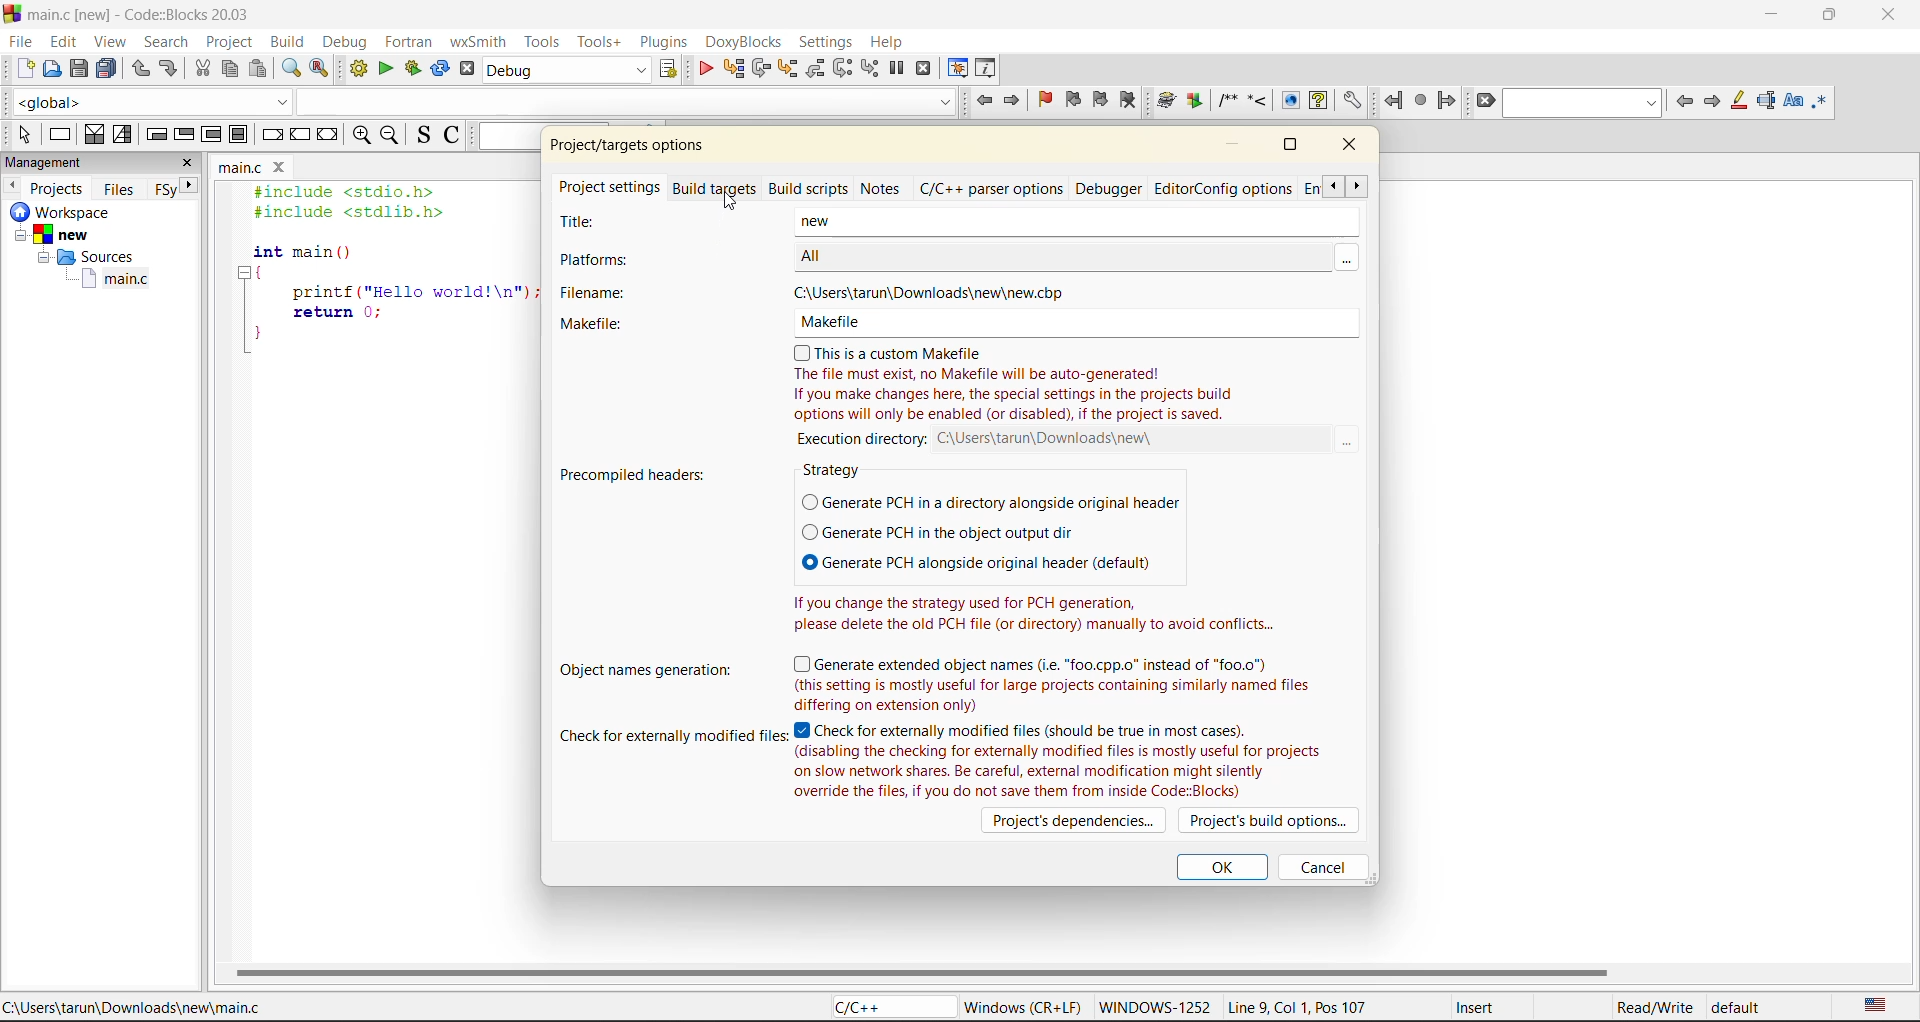  I want to click on build scripts, so click(807, 188).